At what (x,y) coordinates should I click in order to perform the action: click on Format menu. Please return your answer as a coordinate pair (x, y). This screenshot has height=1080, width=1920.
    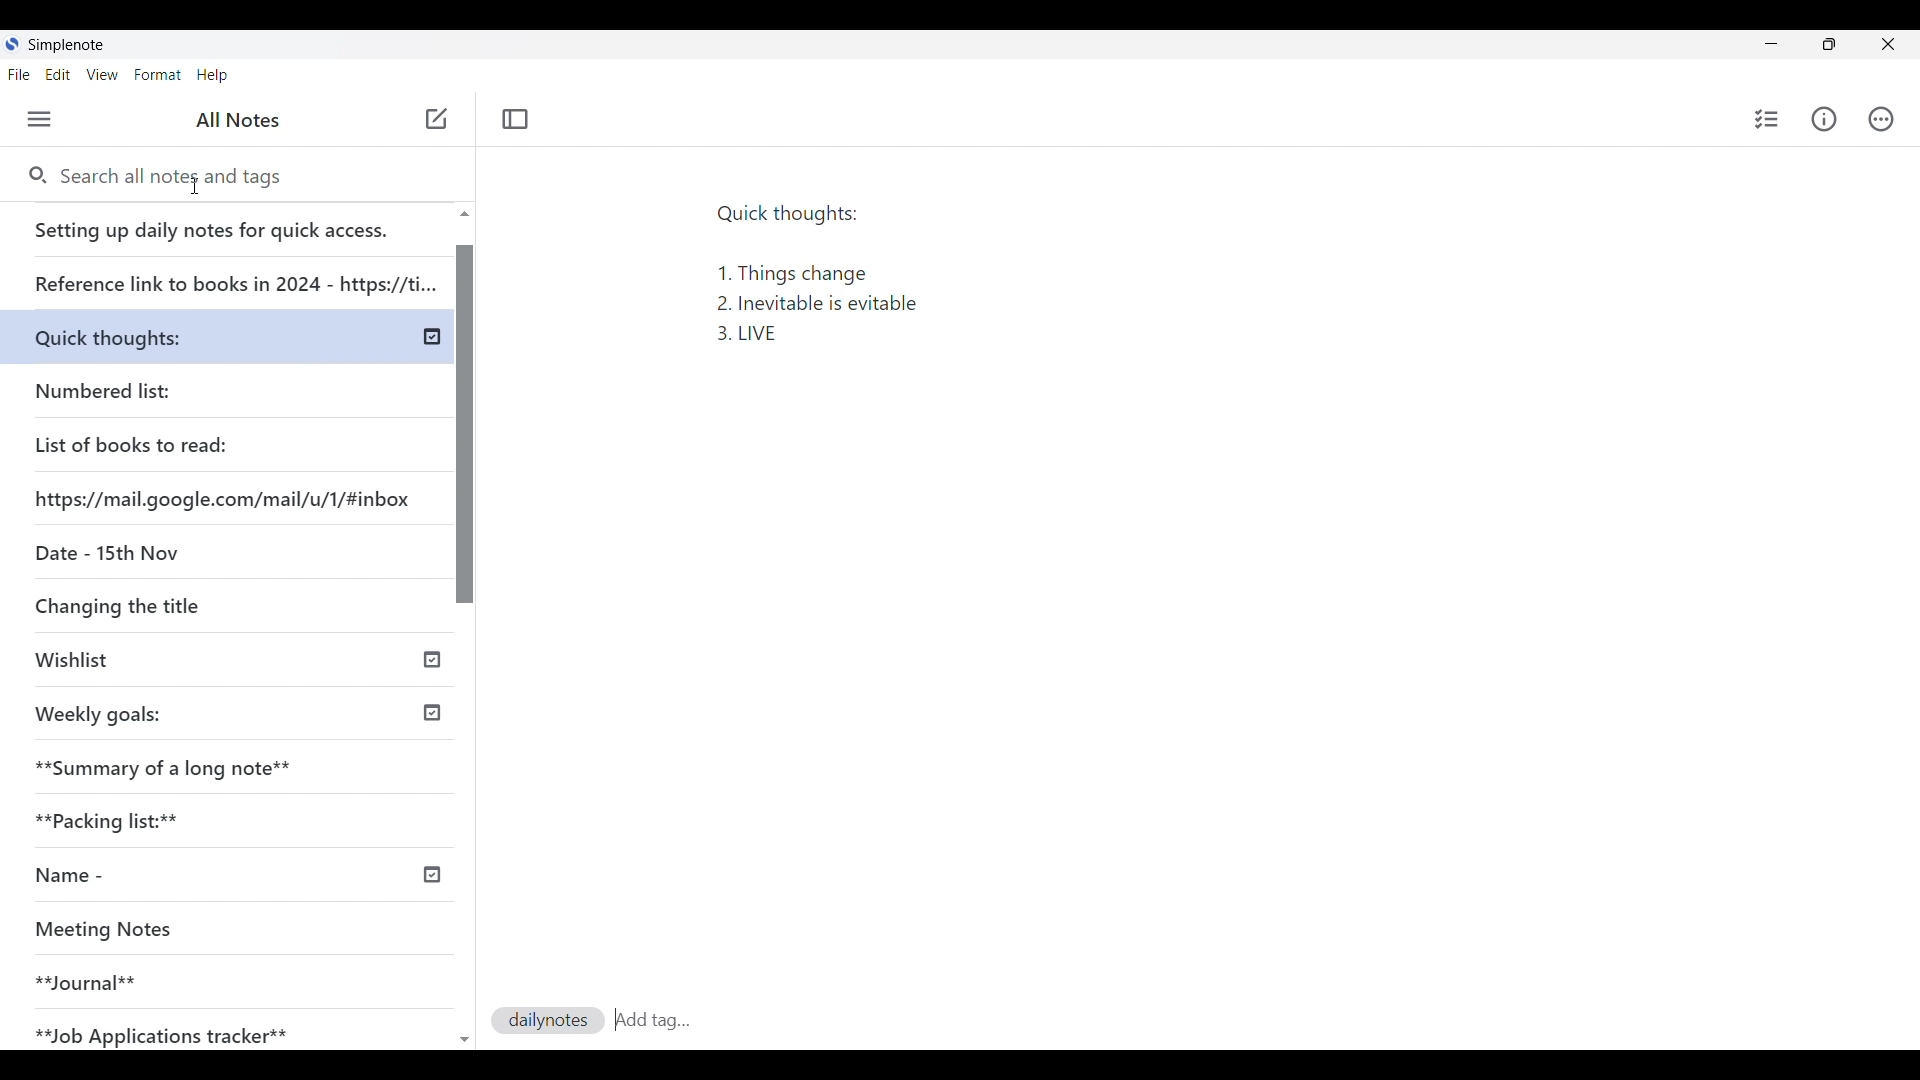
    Looking at the image, I should click on (158, 75).